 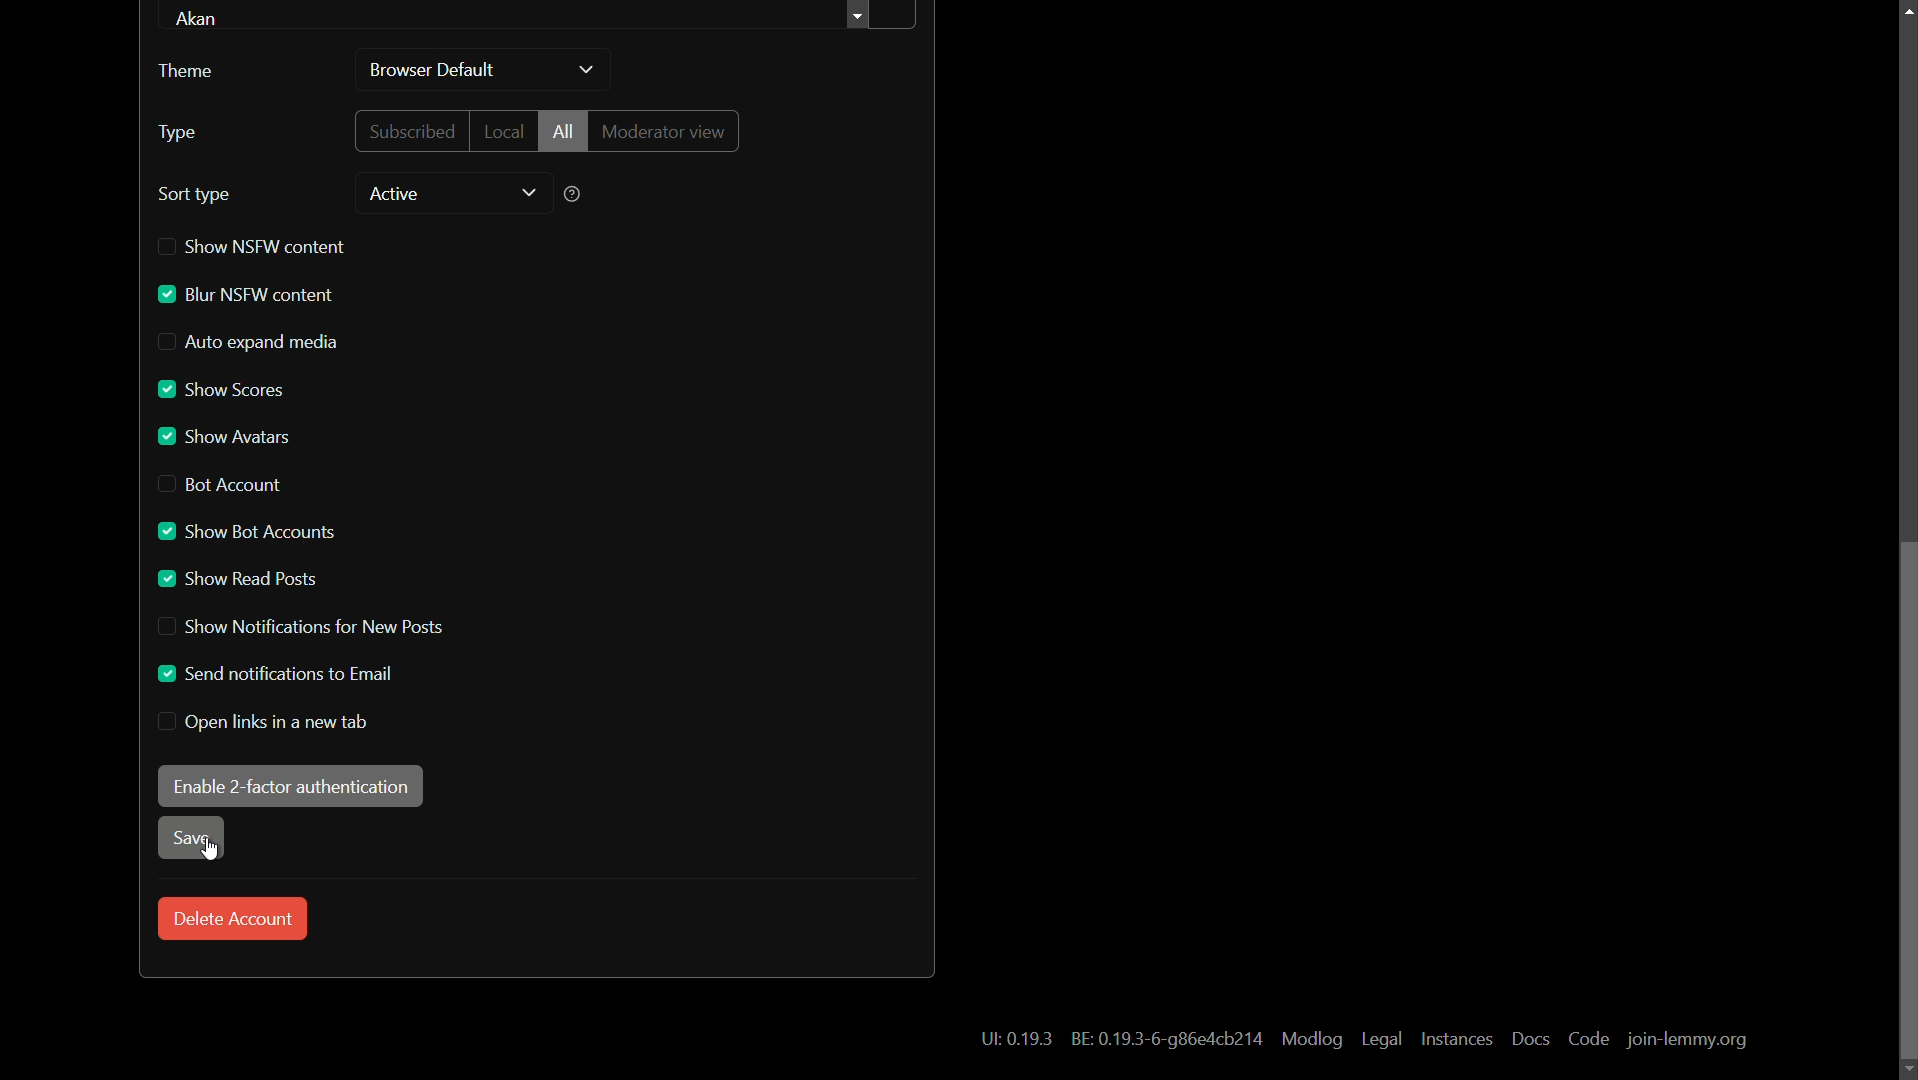 I want to click on type, so click(x=178, y=132).